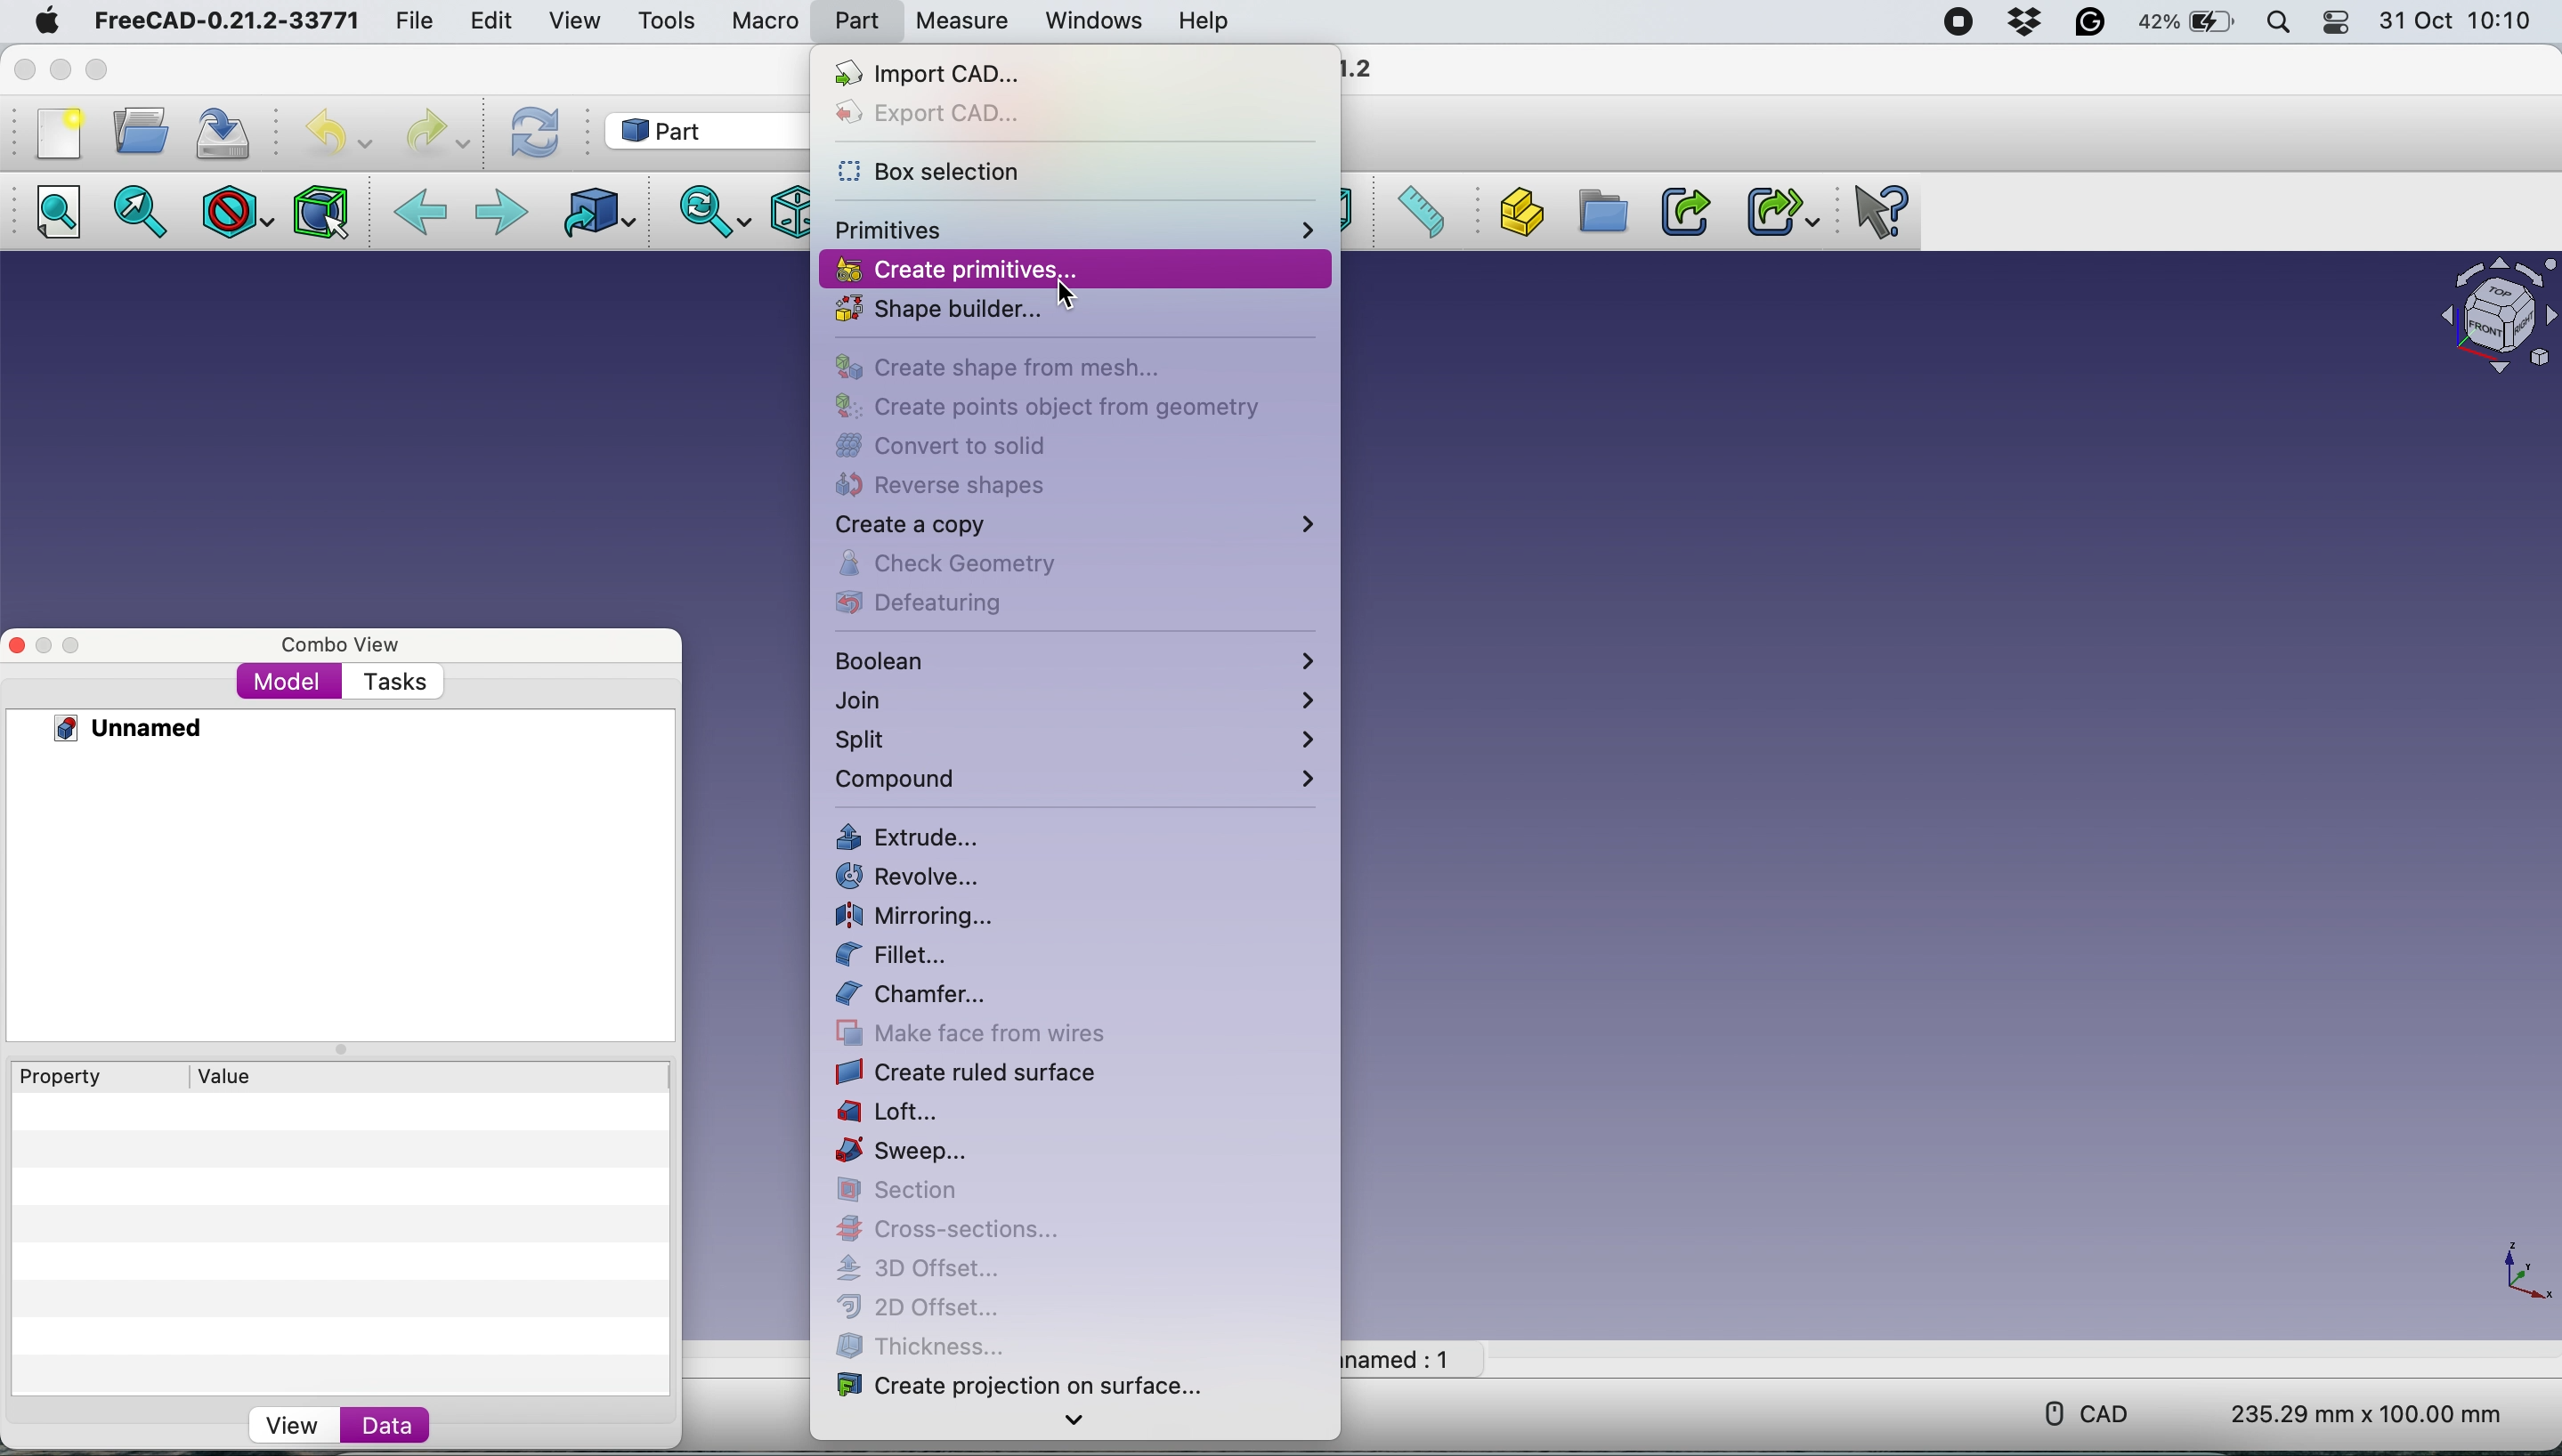 This screenshot has height=1456, width=2562. I want to click on Go to linked object, so click(595, 207).